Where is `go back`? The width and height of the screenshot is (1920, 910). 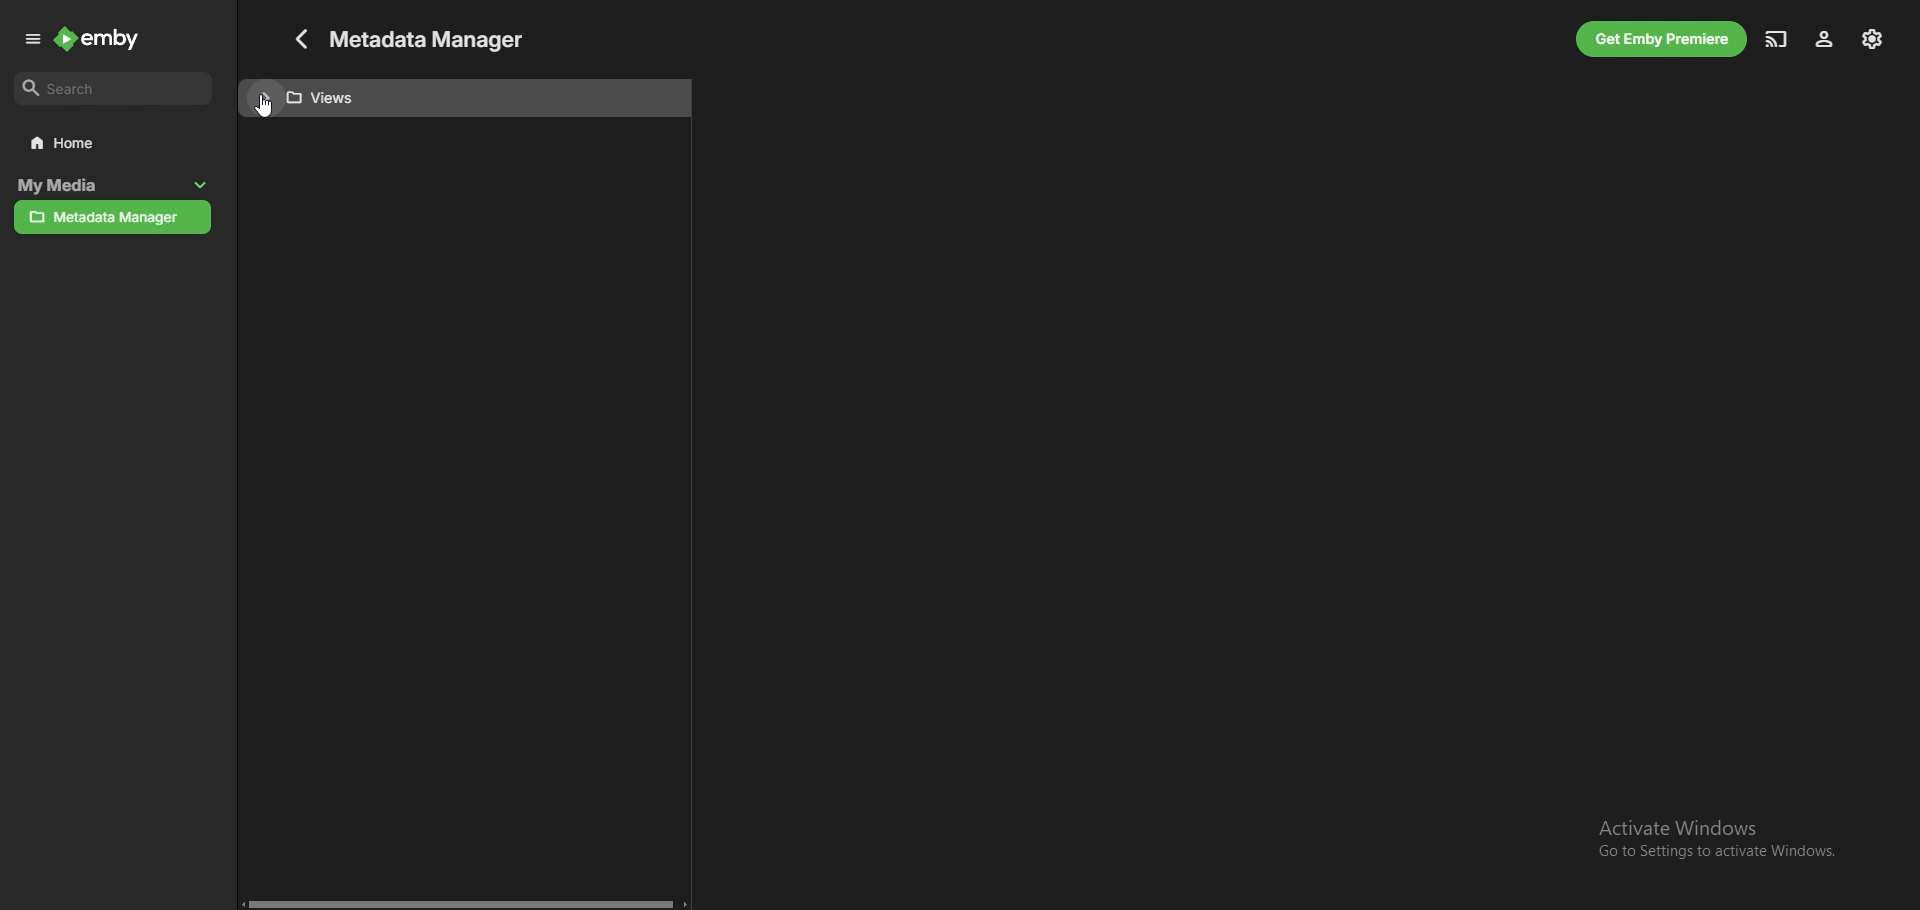 go back is located at coordinates (297, 39).